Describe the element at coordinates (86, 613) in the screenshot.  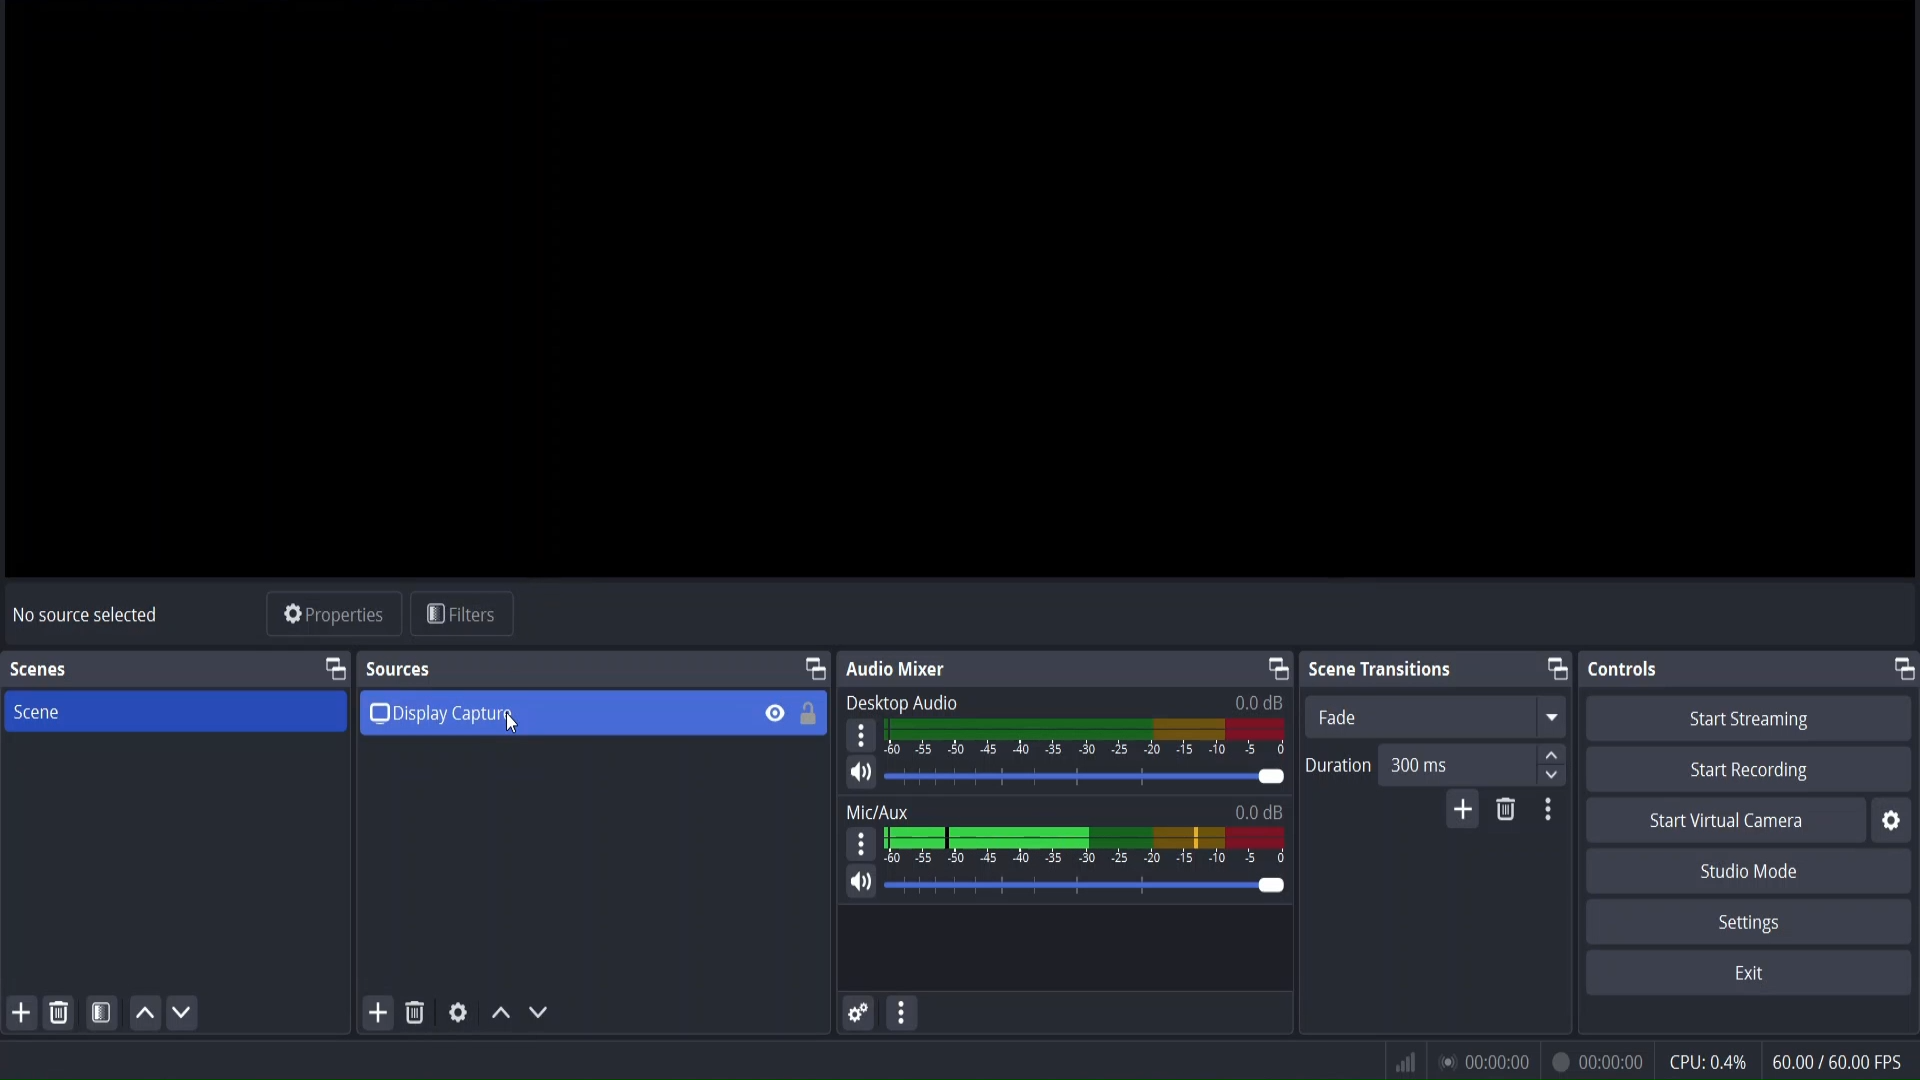
I see `no source selected` at that location.